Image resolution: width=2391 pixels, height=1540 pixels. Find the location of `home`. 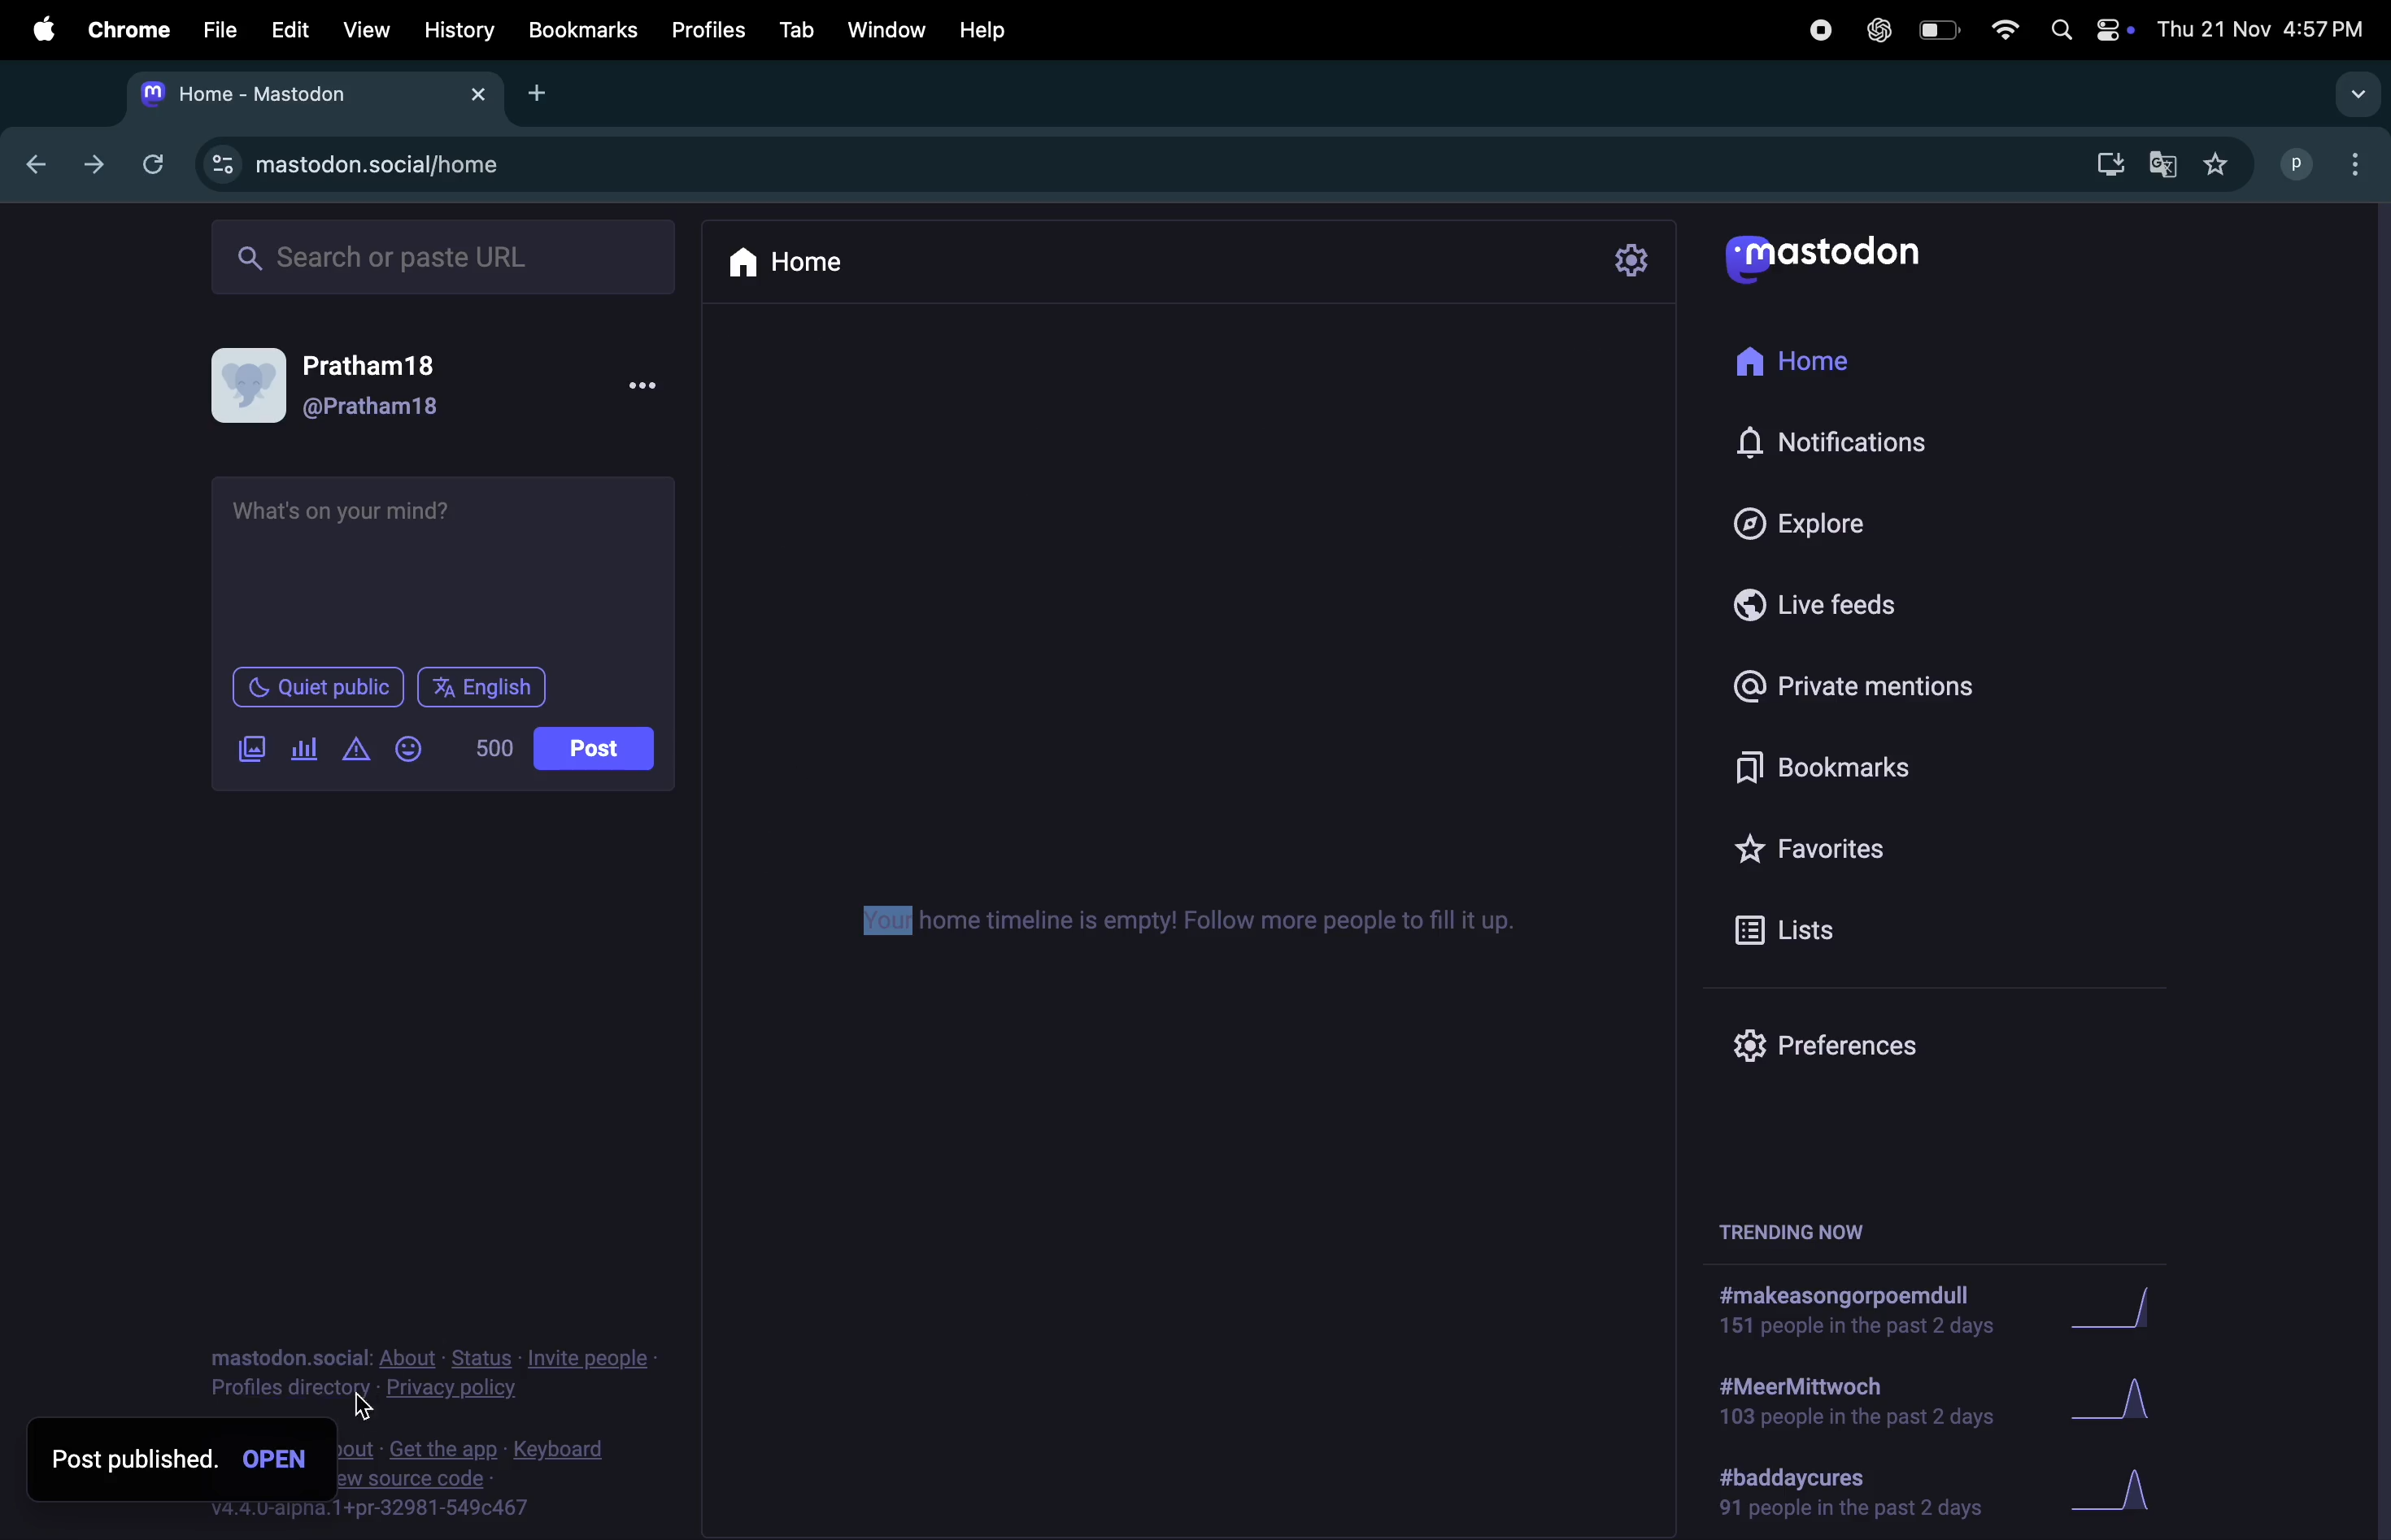

home is located at coordinates (1834, 353).